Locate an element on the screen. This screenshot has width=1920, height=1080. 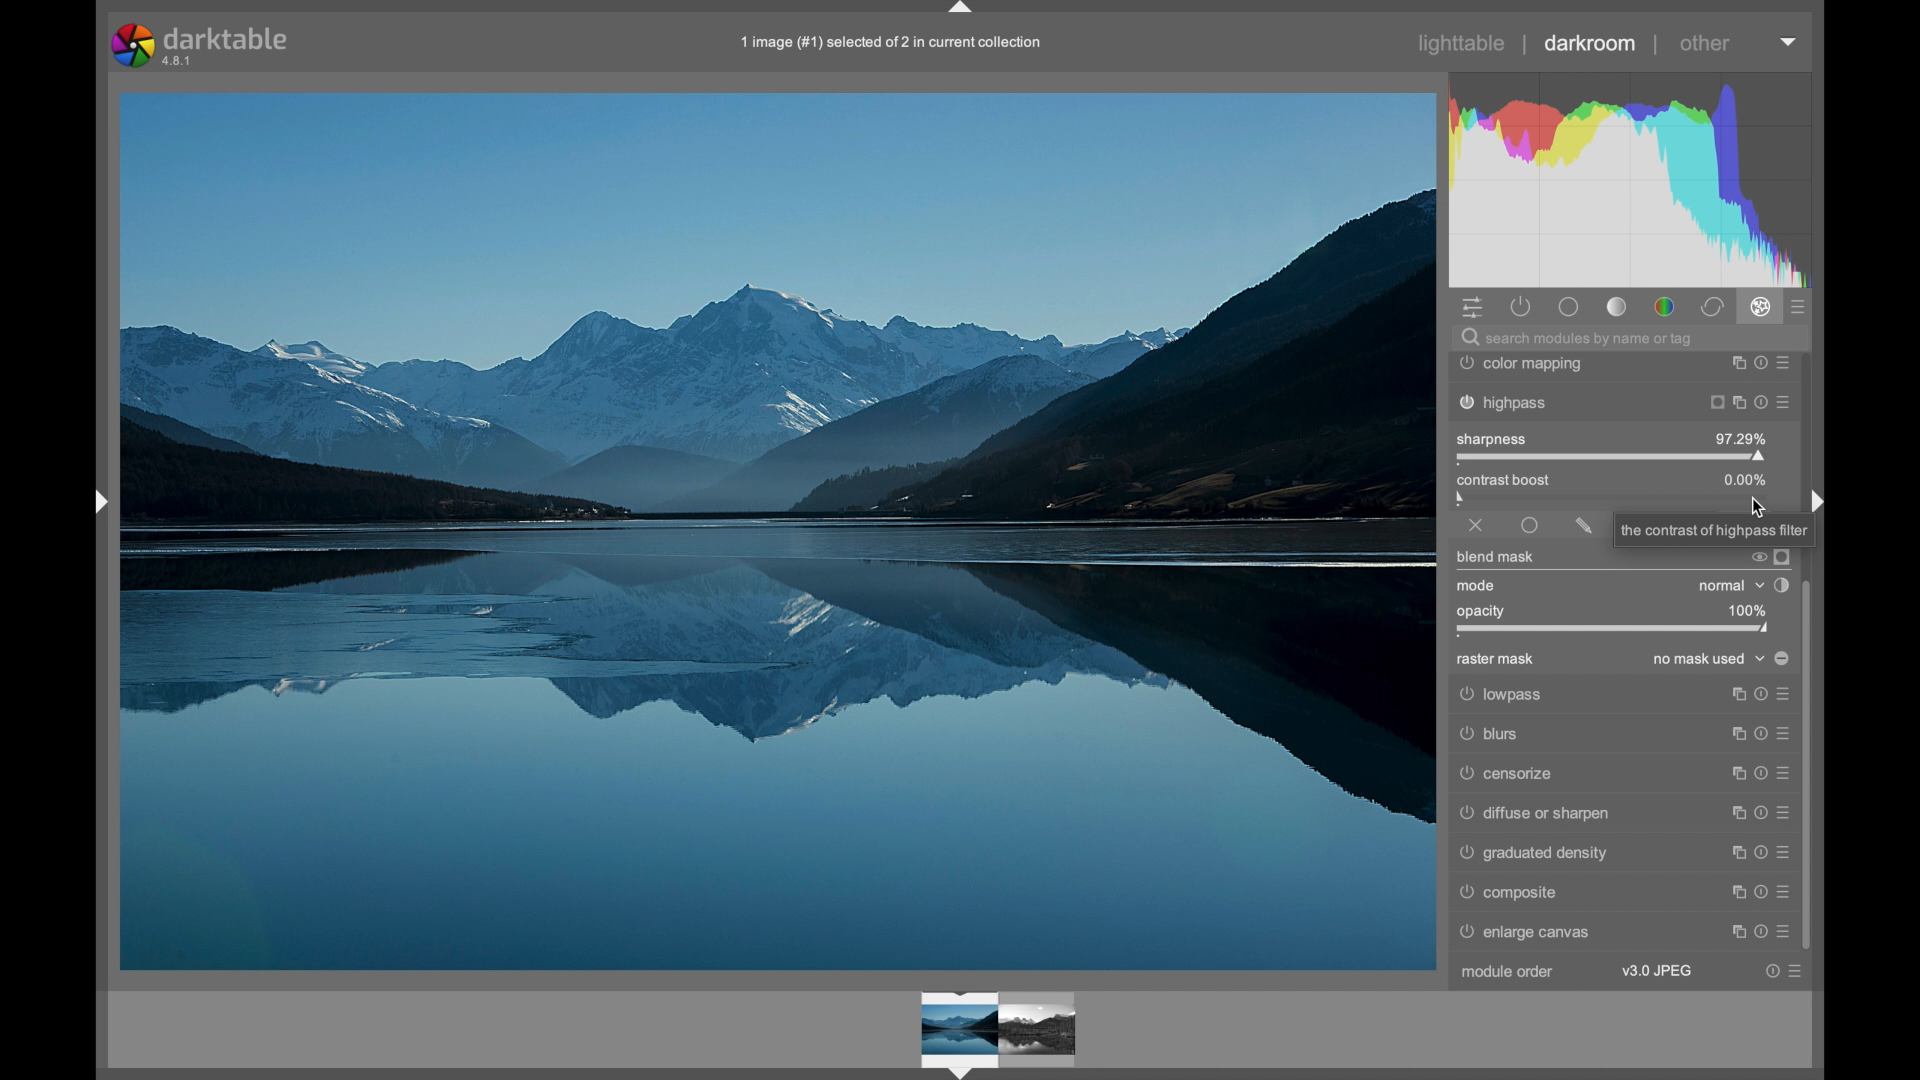
 is located at coordinates (1619, 736).